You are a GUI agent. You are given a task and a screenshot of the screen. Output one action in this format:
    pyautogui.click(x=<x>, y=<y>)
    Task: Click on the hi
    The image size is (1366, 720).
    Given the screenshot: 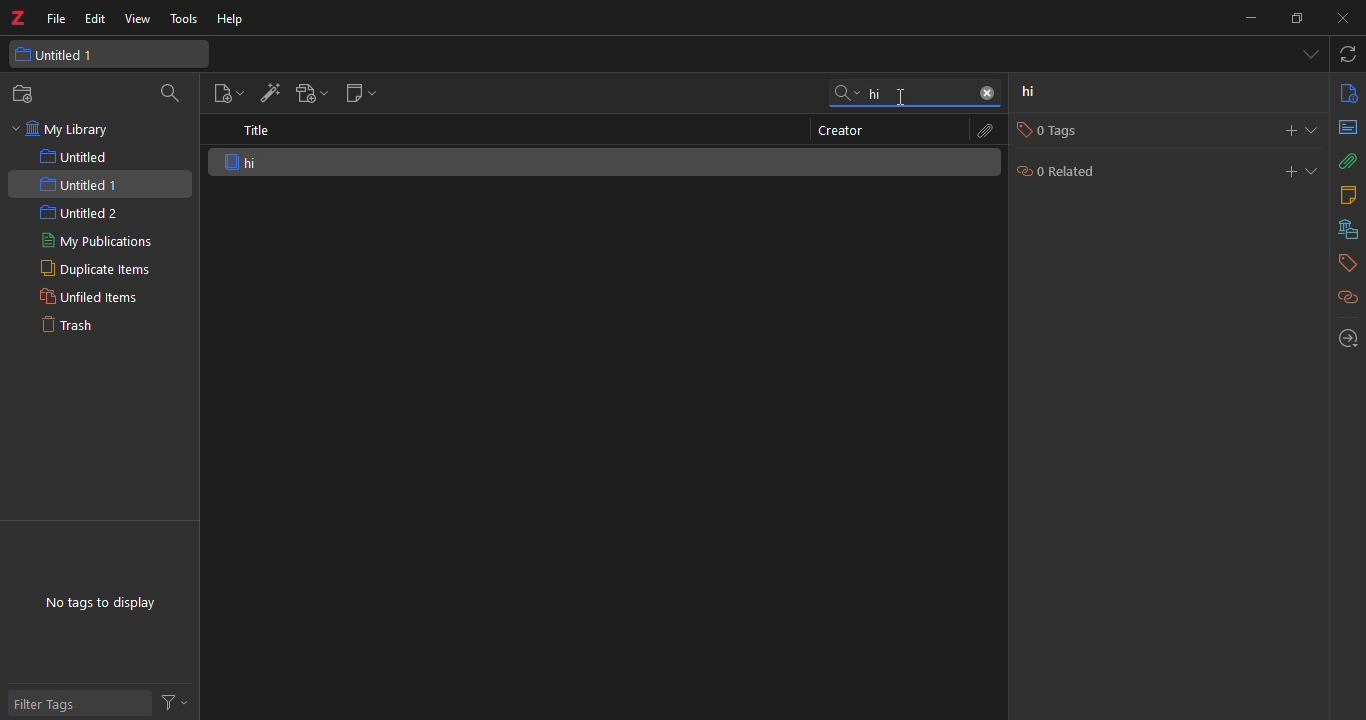 What is the action you would take?
    pyautogui.click(x=1038, y=94)
    